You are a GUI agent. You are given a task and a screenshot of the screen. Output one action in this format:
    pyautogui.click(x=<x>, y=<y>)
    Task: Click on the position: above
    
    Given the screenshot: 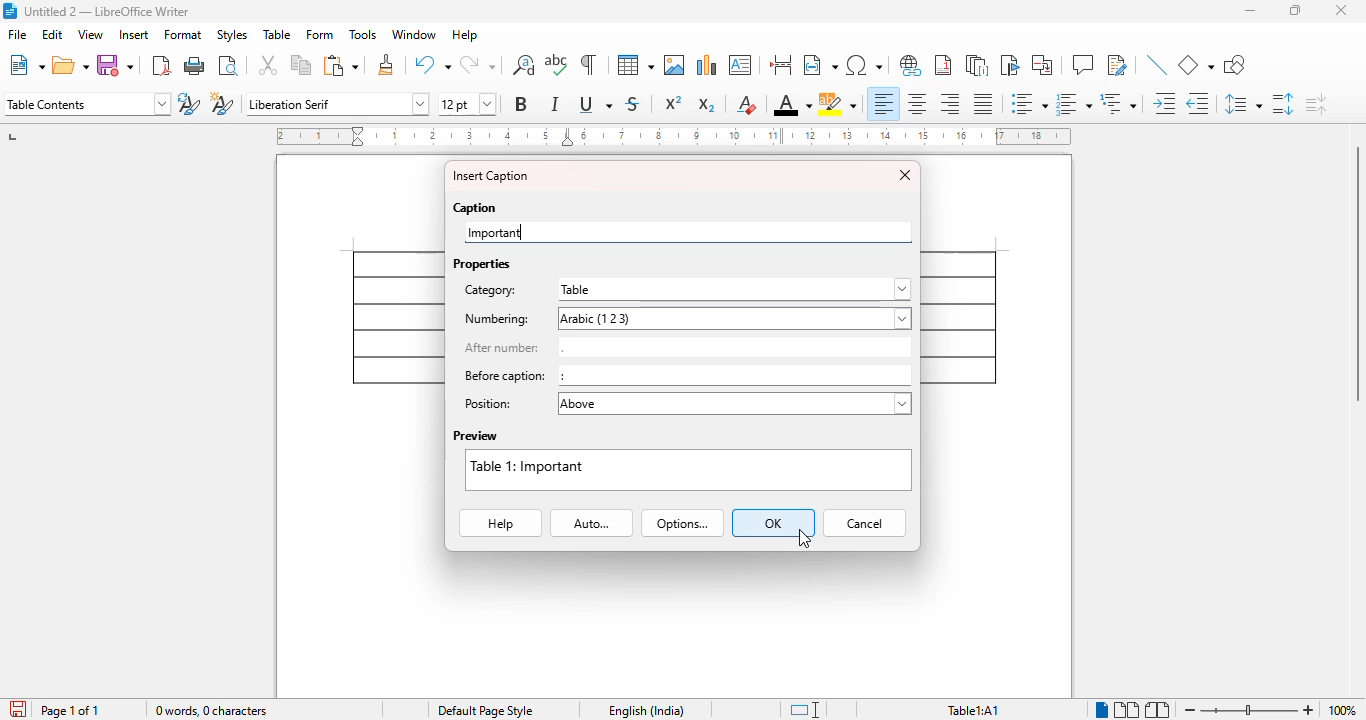 What is the action you would take?
    pyautogui.click(x=686, y=404)
    